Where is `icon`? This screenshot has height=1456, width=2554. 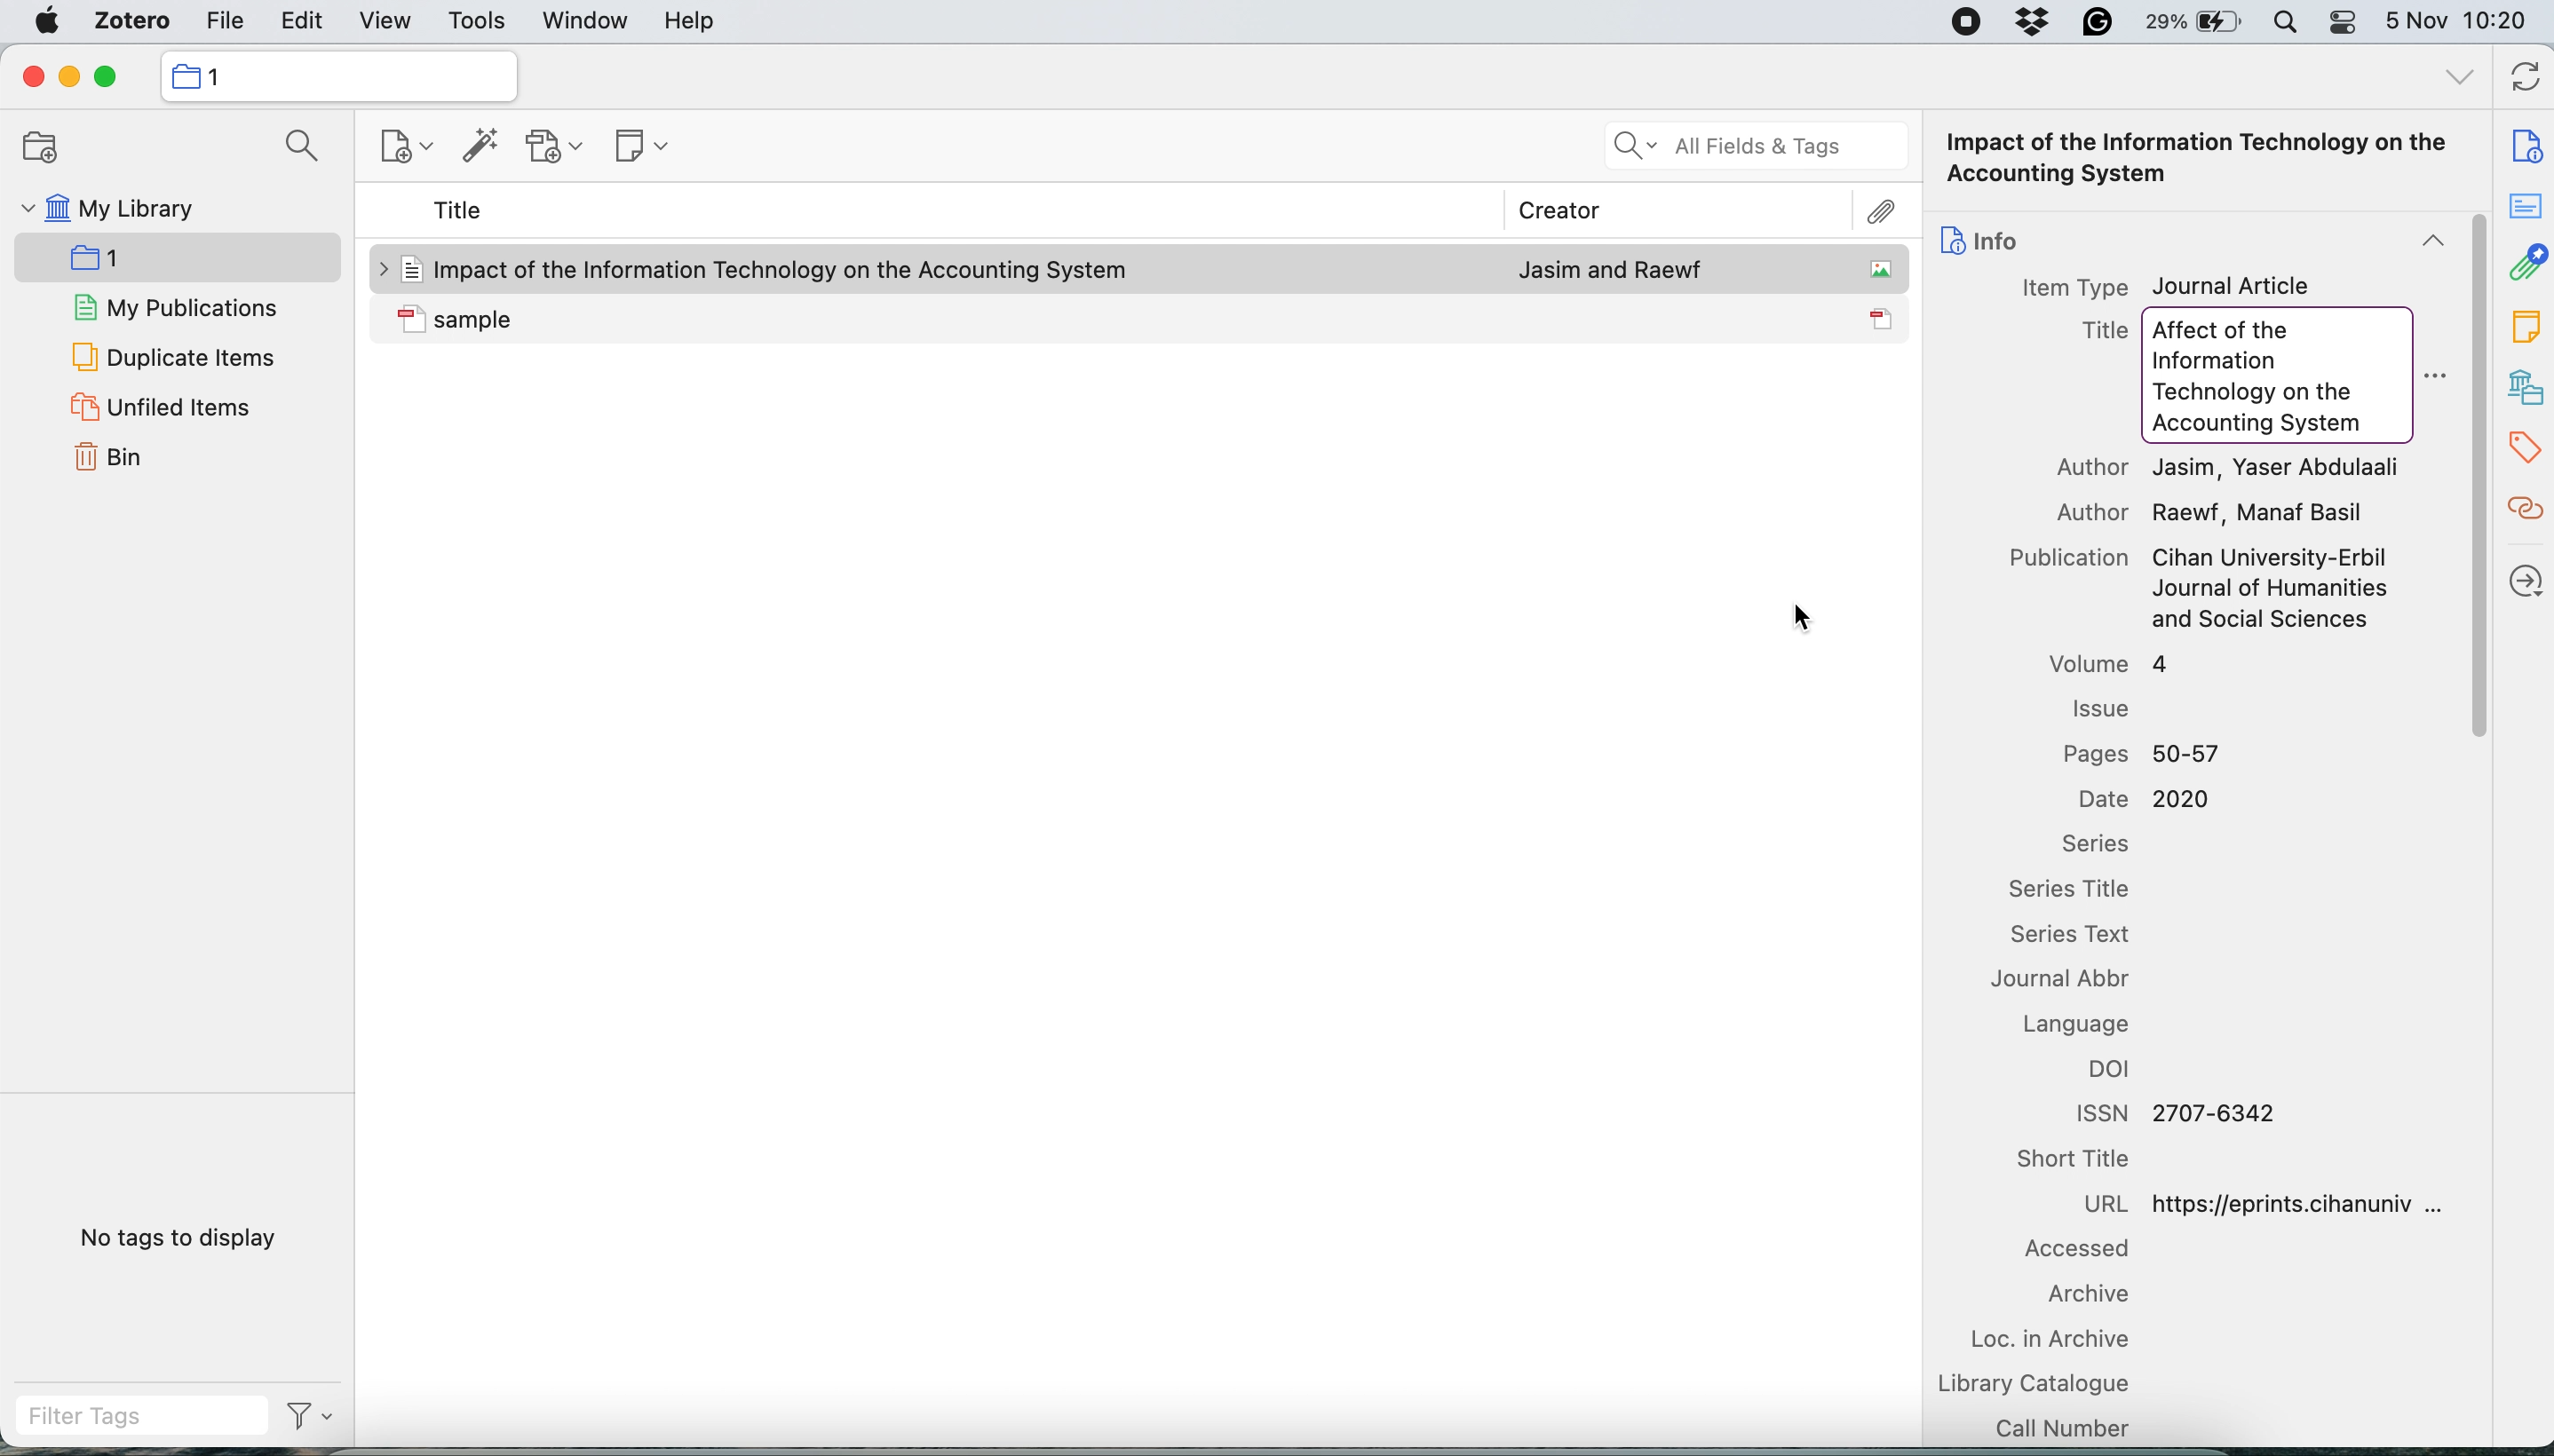
icon is located at coordinates (1883, 318).